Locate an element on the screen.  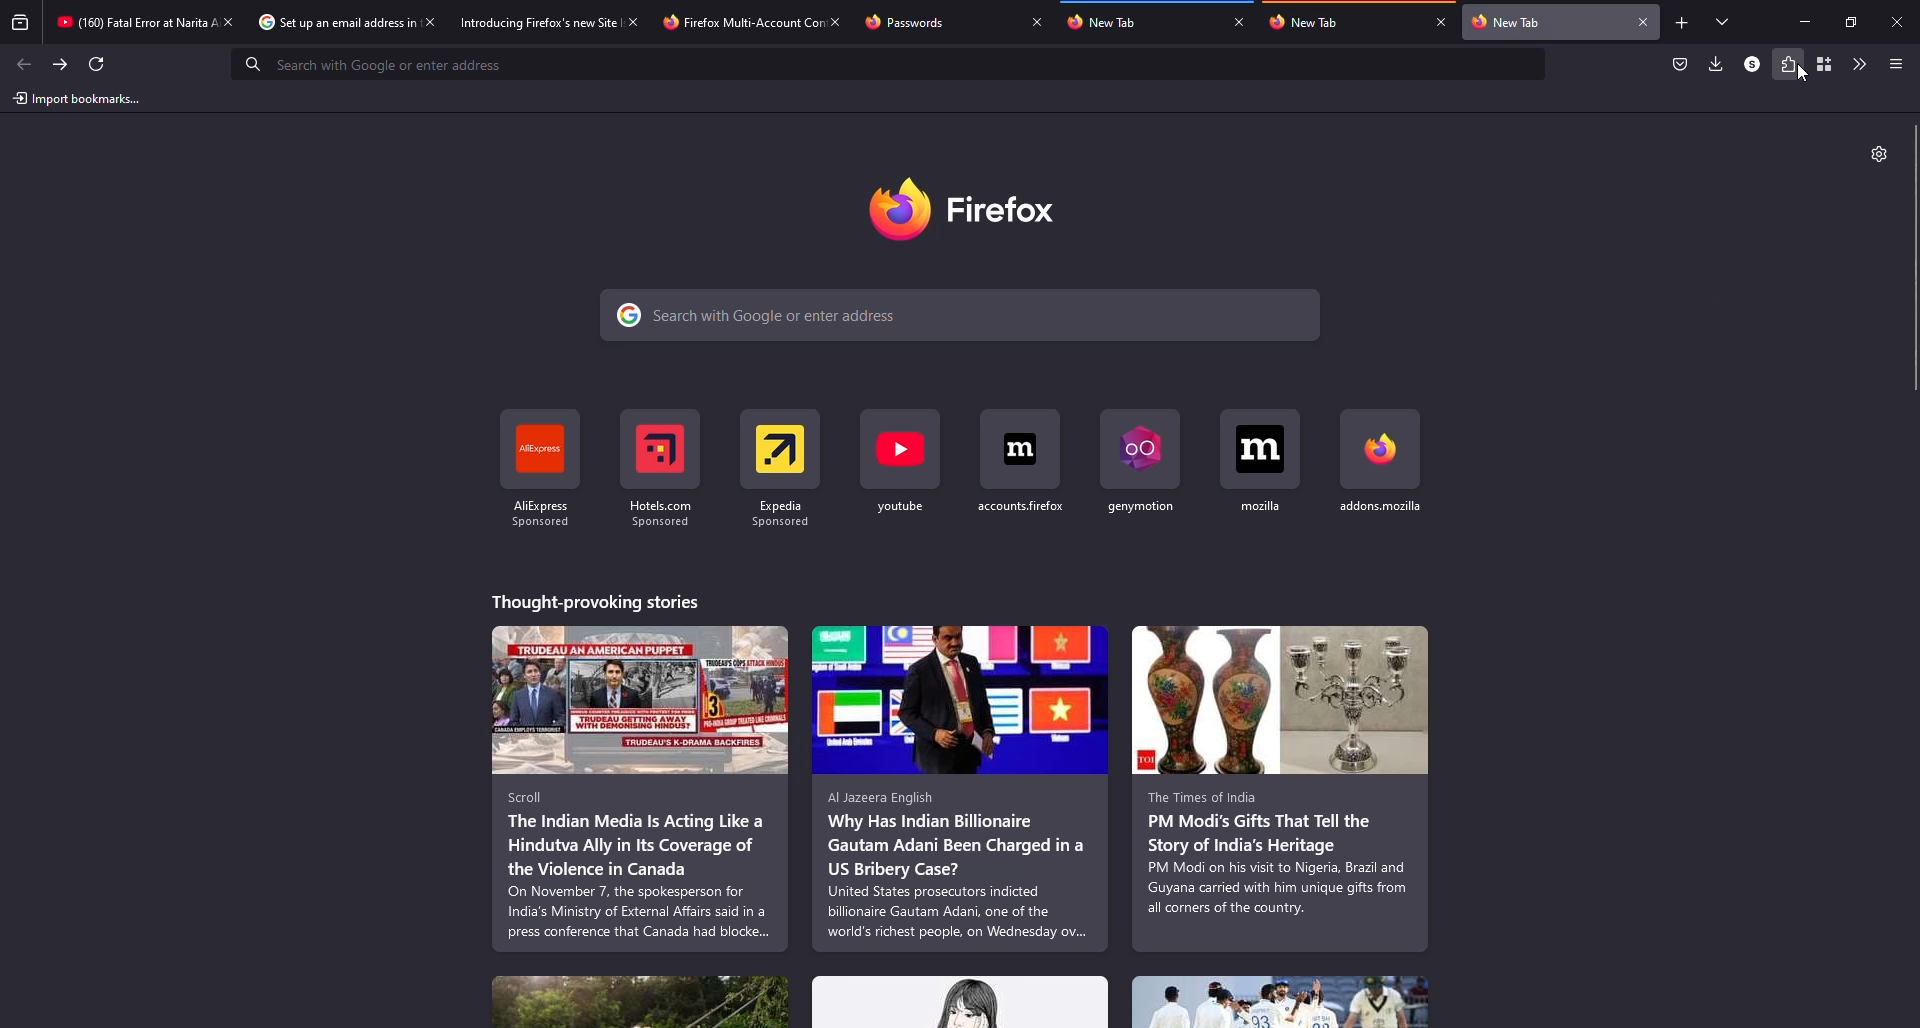
search is located at coordinates (955, 315).